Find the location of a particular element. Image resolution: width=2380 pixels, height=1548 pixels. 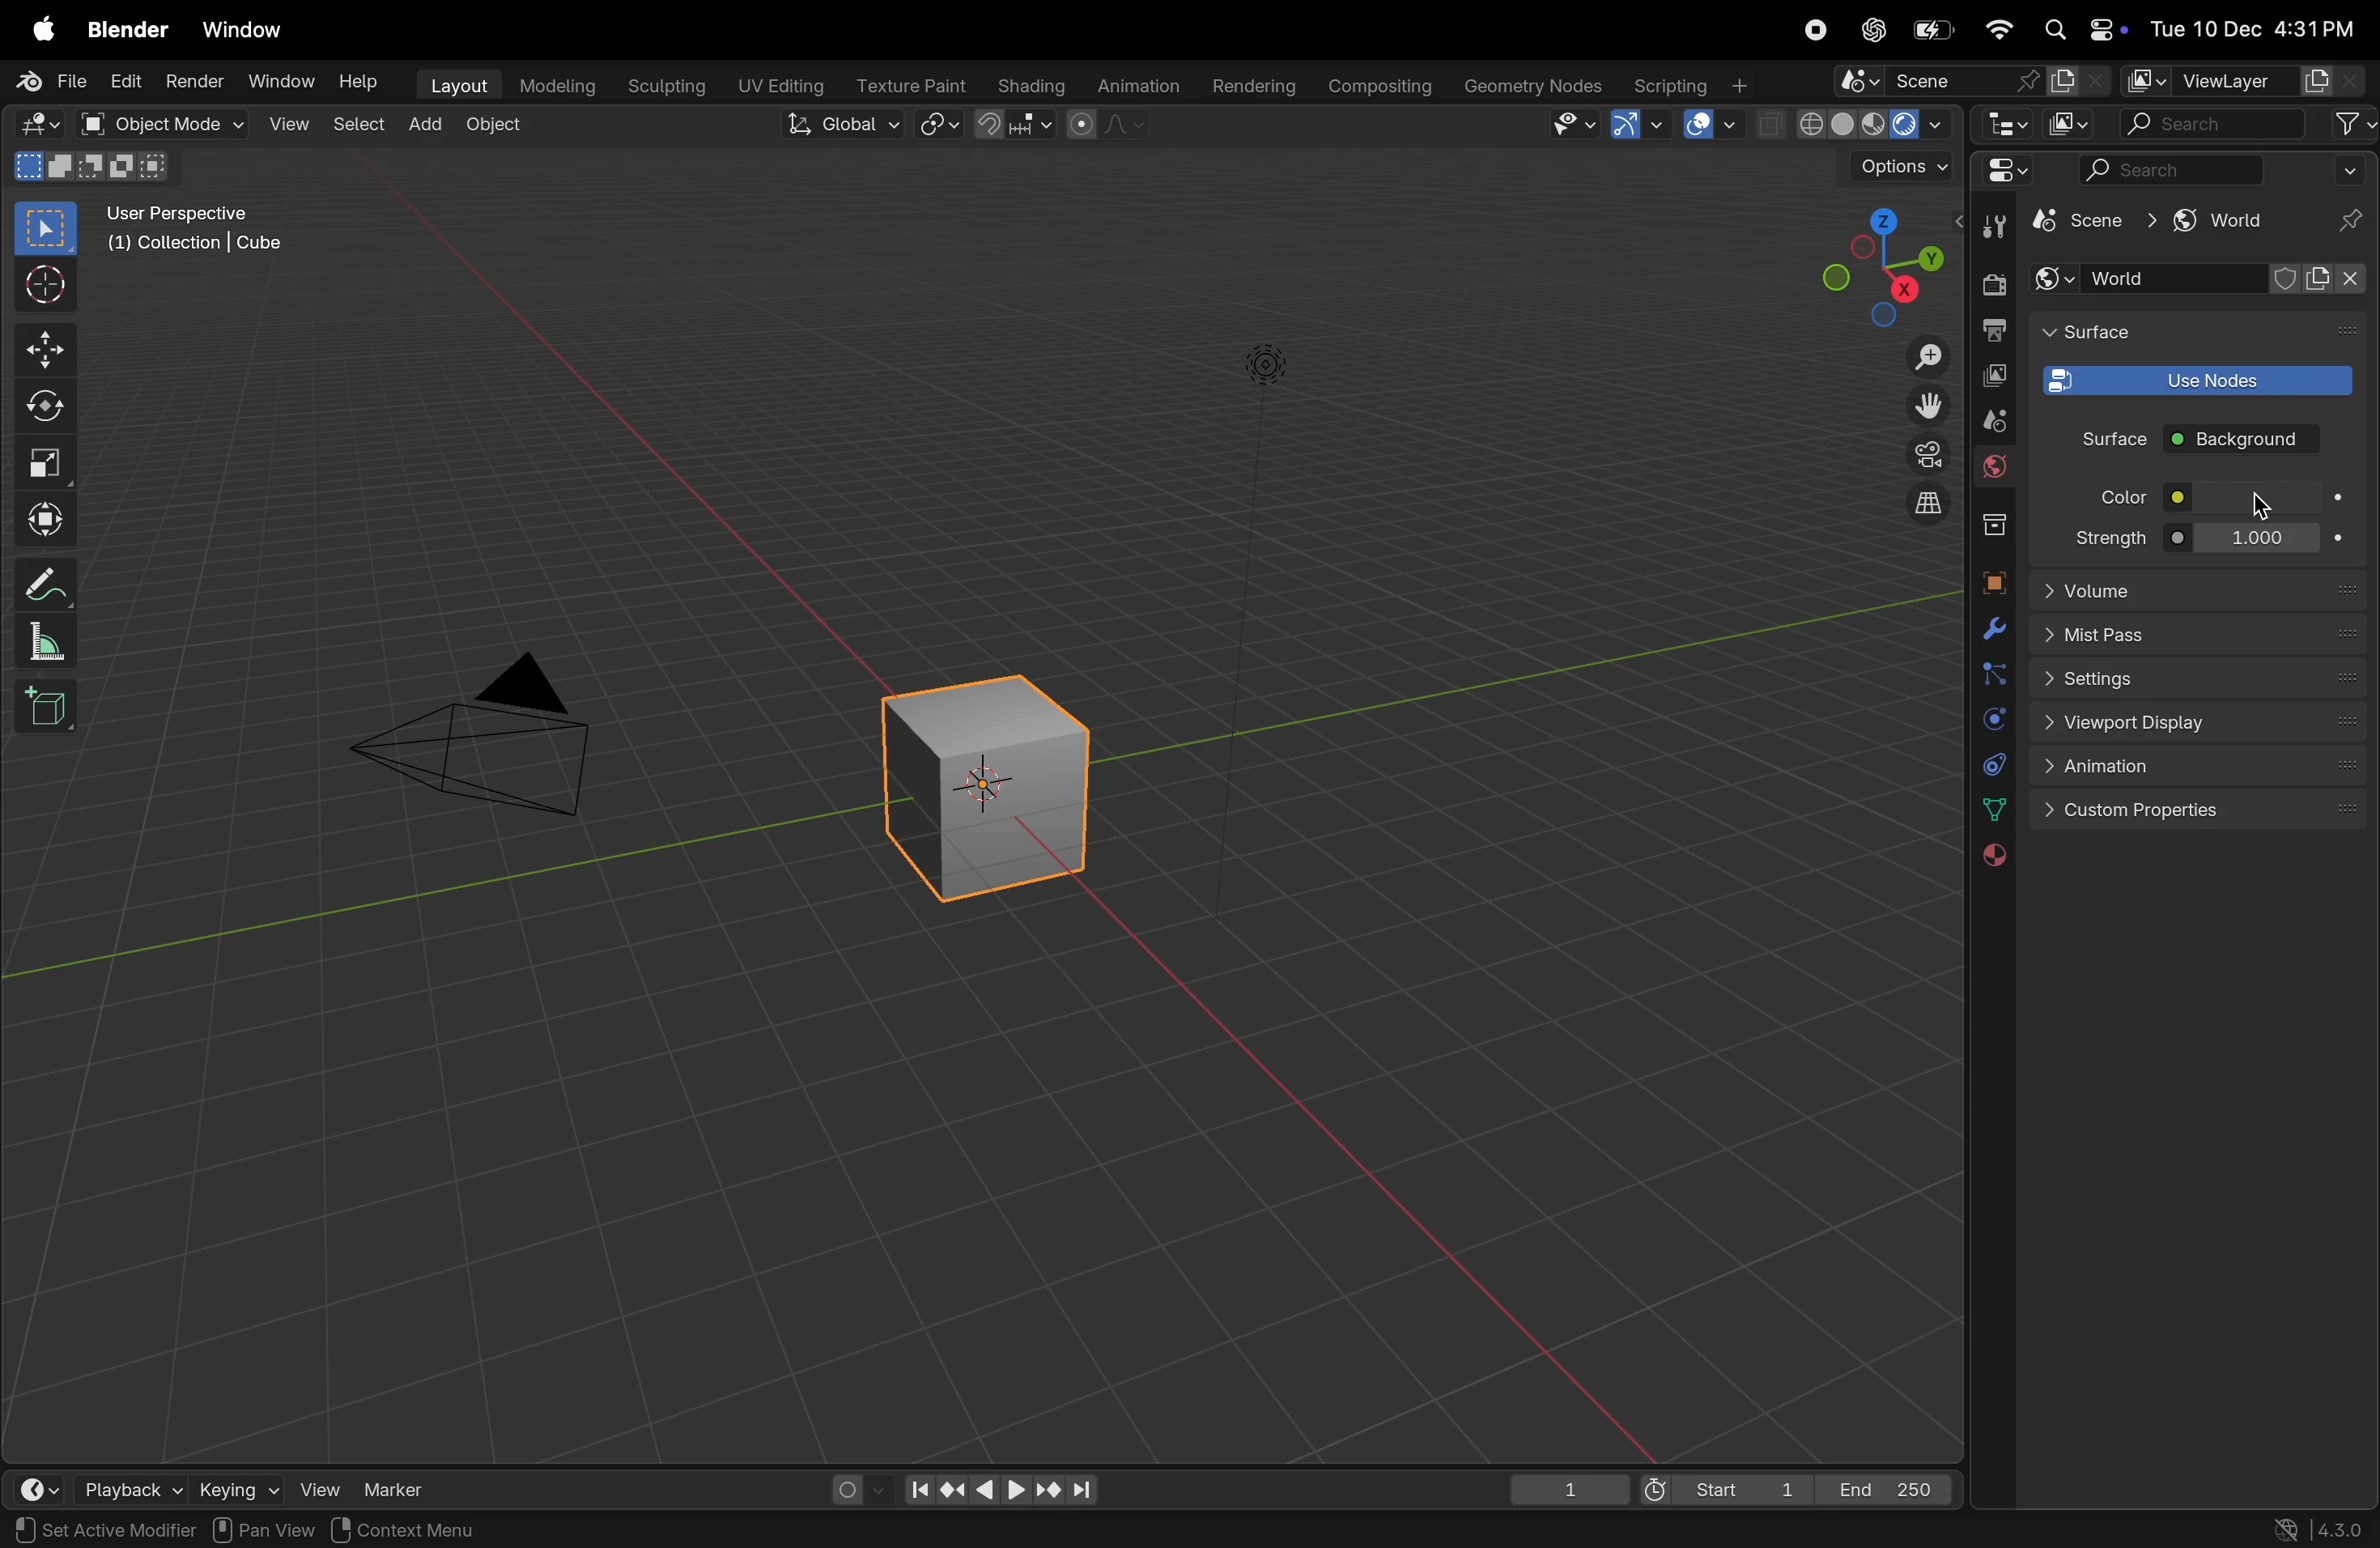

use node is located at coordinates (2193, 381).